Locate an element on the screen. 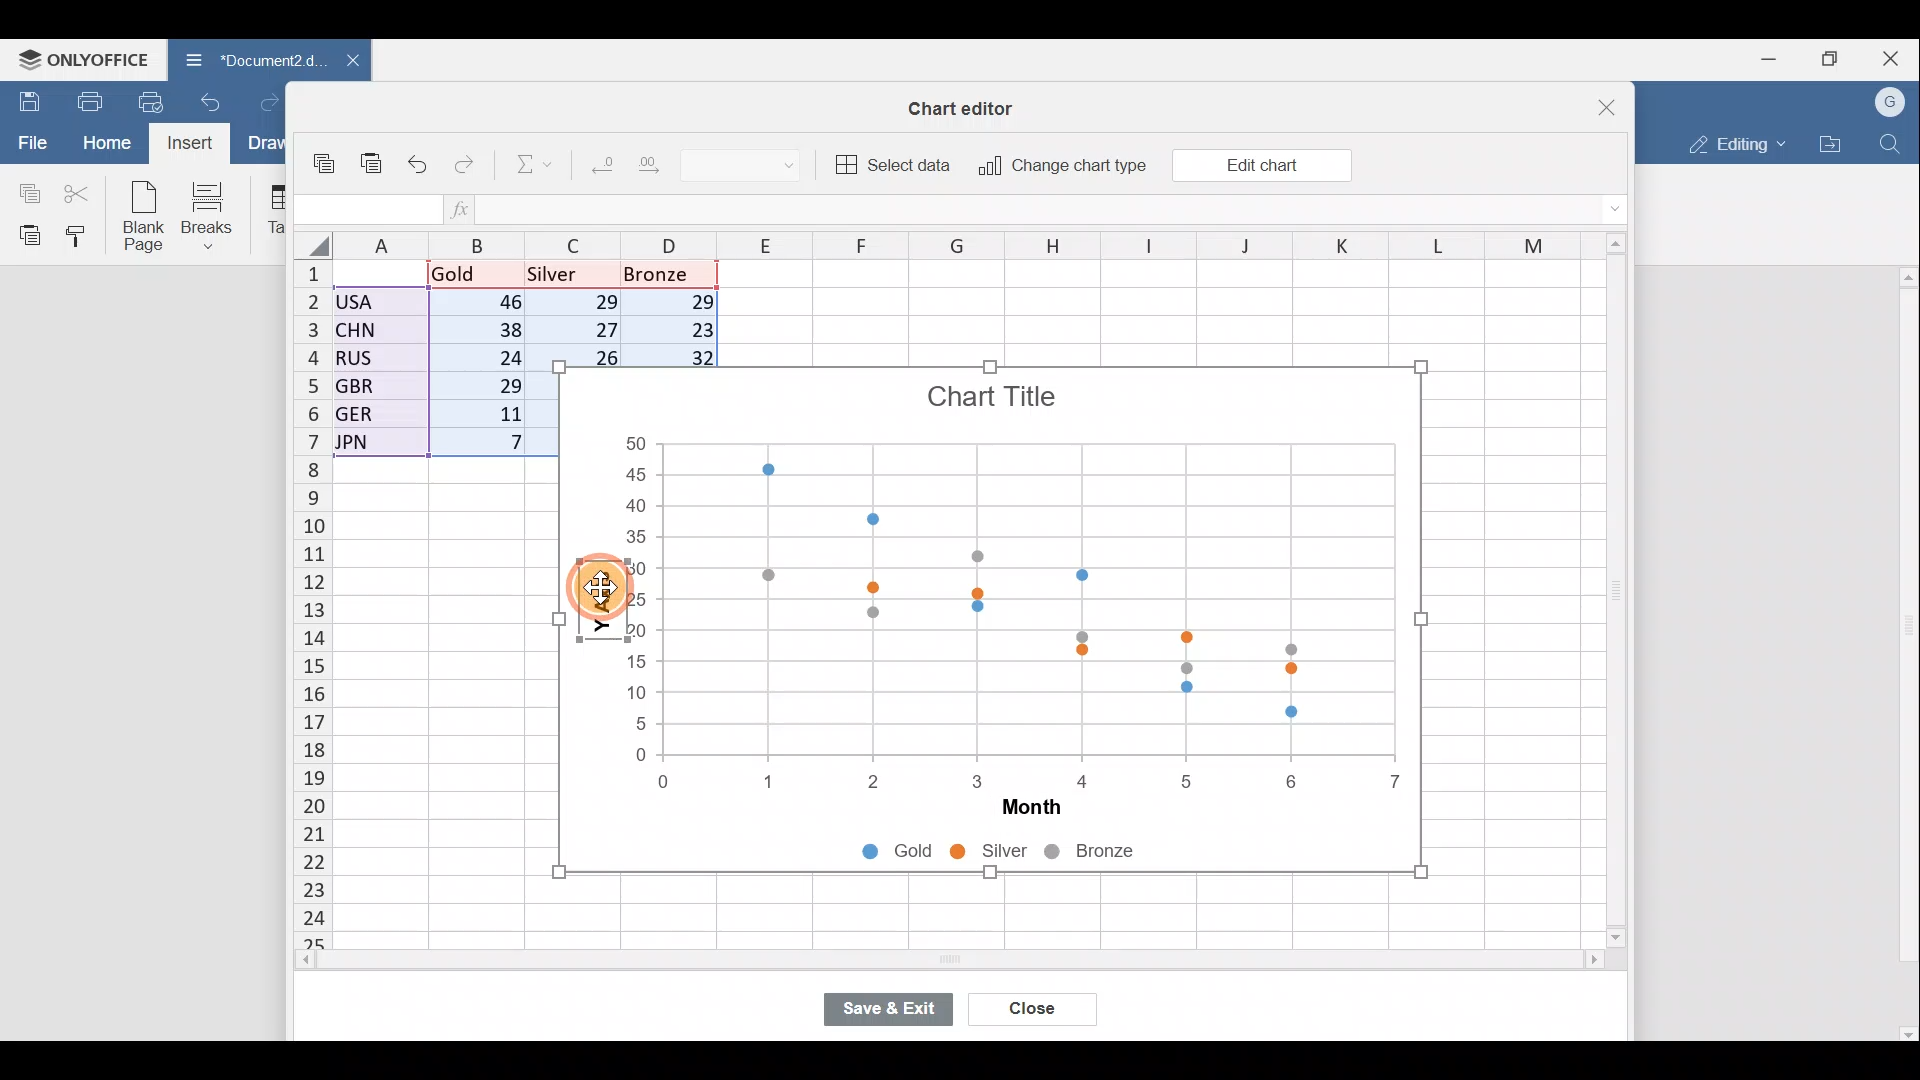 This screenshot has width=1920, height=1080. Chart legends is located at coordinates (1030, 854).